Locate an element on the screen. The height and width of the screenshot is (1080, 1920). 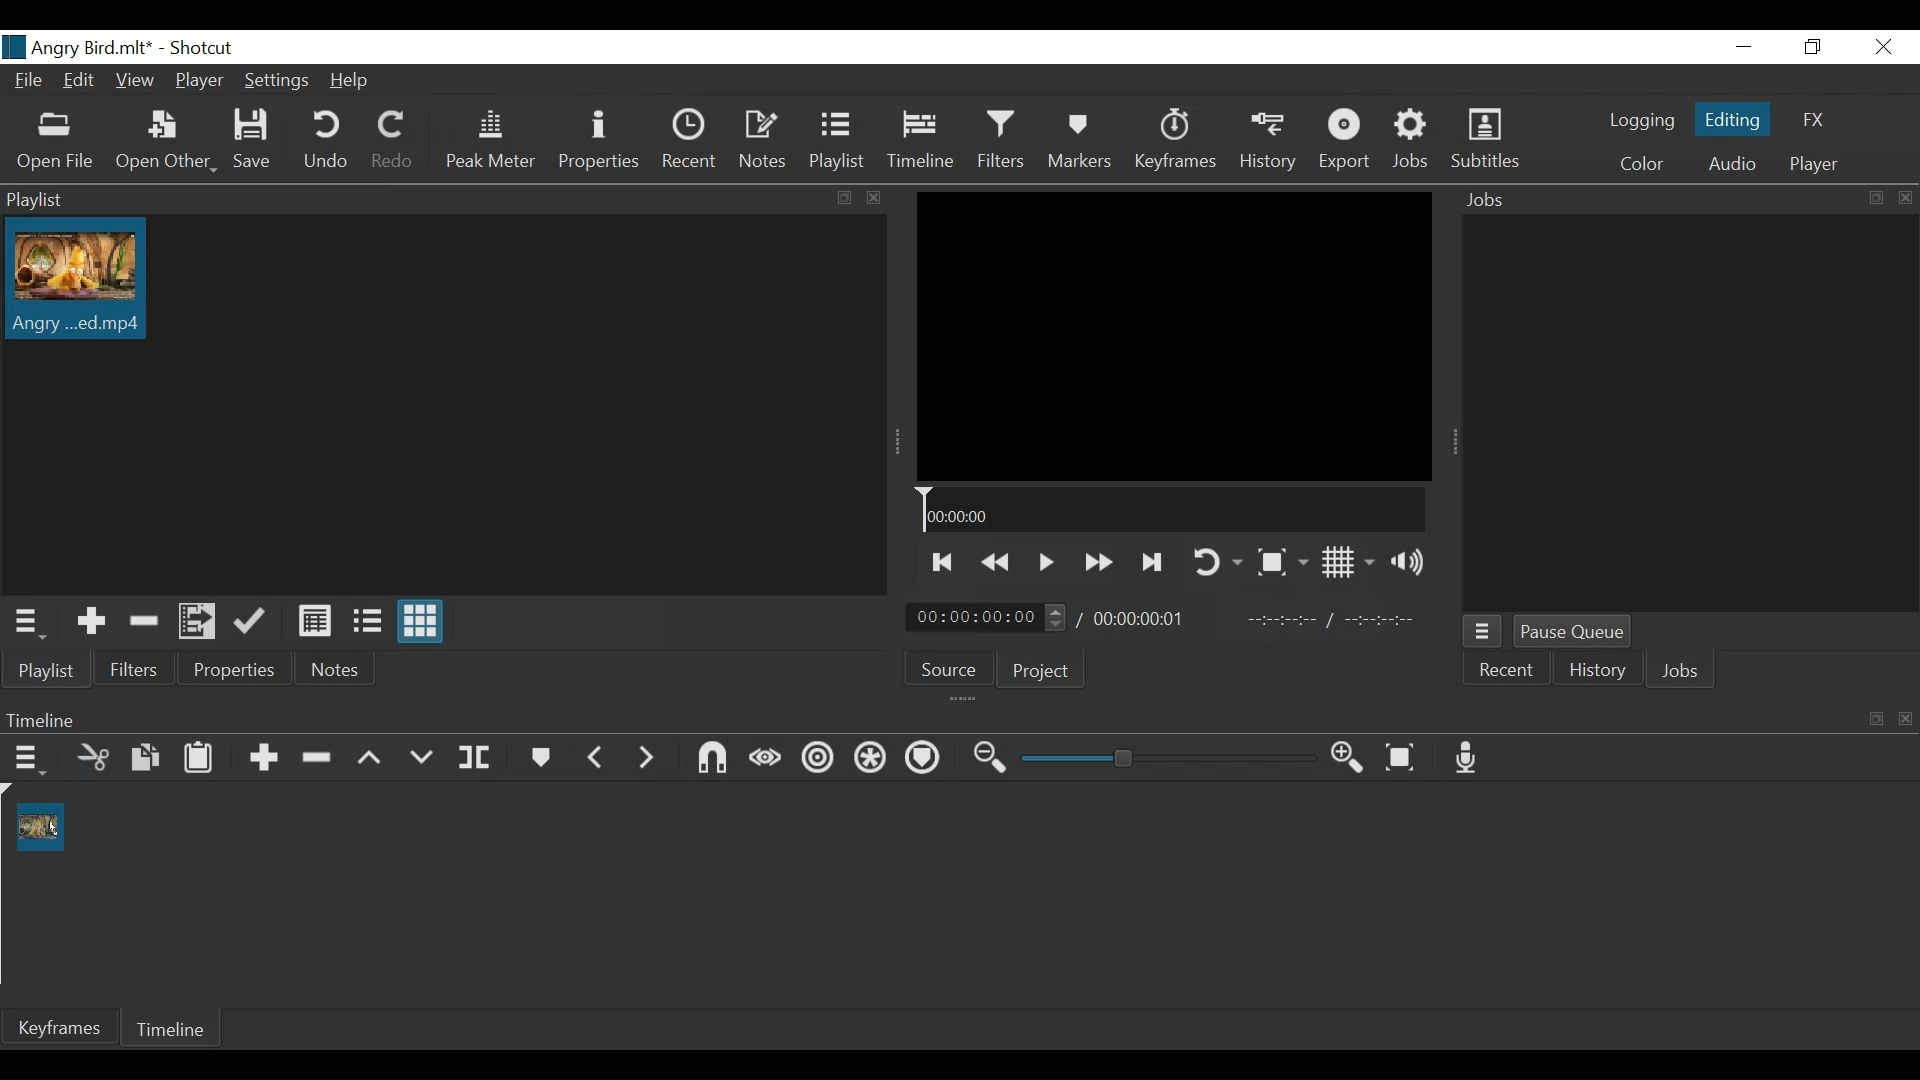
Zoom timeline out is located at coordinates (993, 758).